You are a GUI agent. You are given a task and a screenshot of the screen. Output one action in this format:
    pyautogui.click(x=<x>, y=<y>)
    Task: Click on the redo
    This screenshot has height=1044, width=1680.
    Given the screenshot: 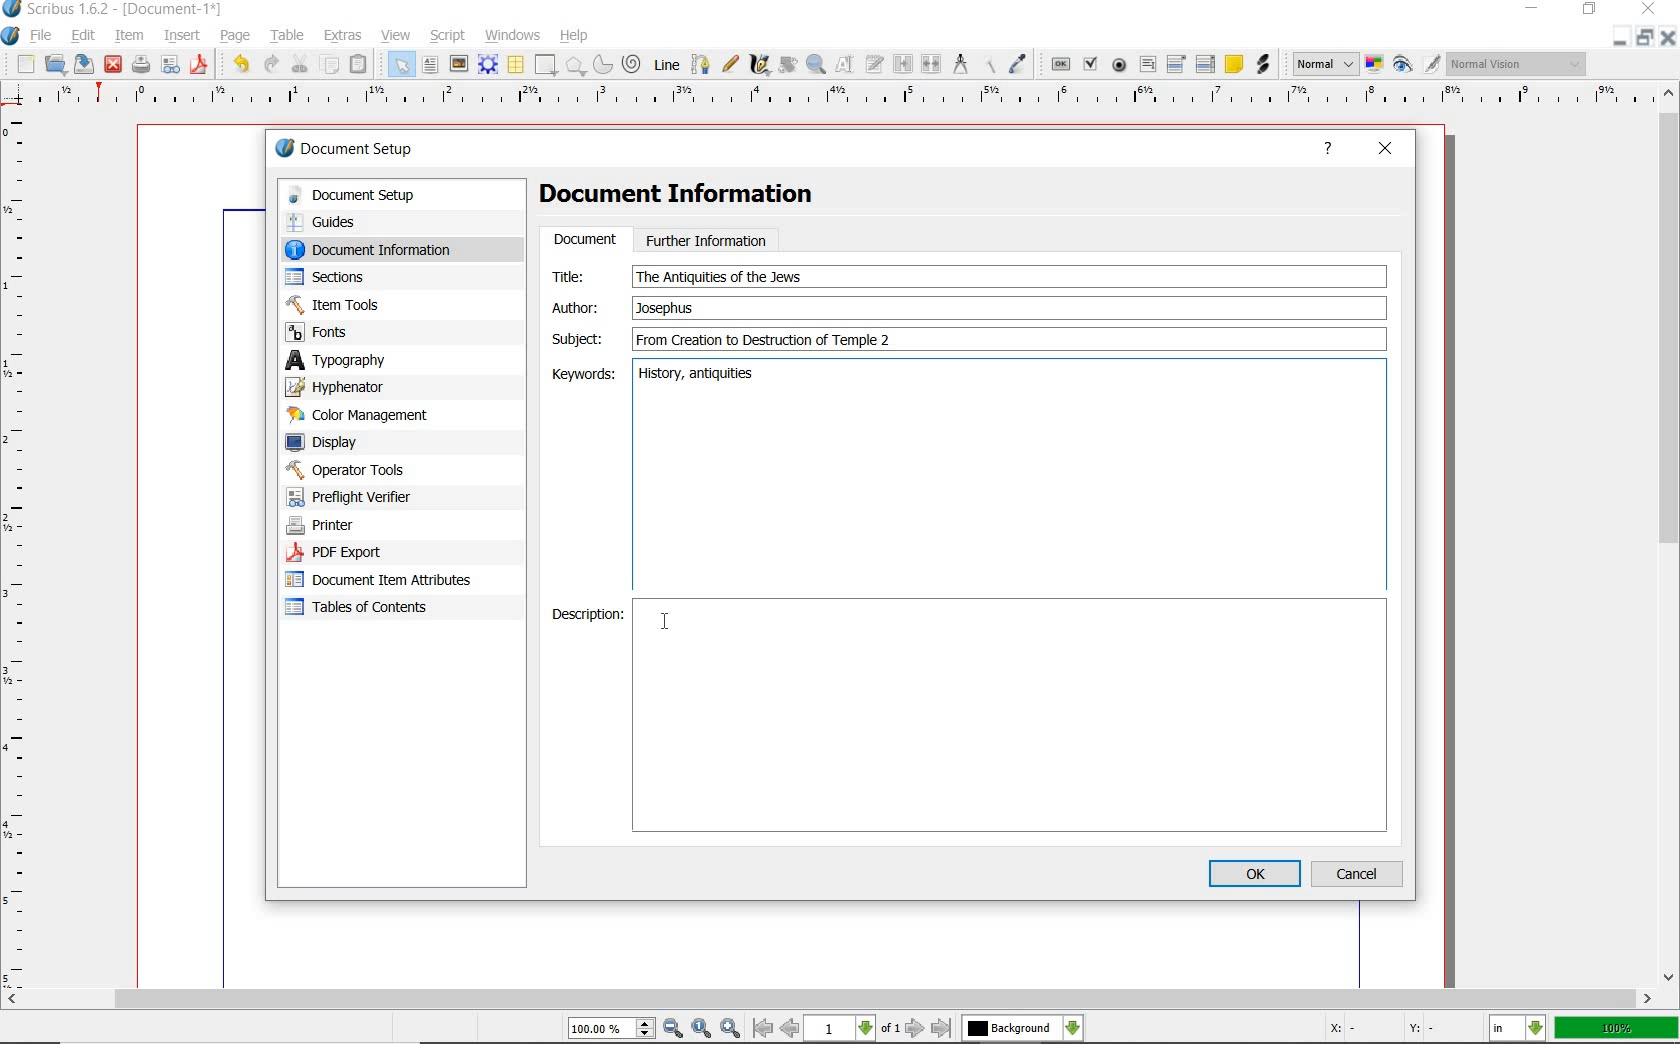 What is the action you would take?
    pyautogui.click(x=273, y=65)
    